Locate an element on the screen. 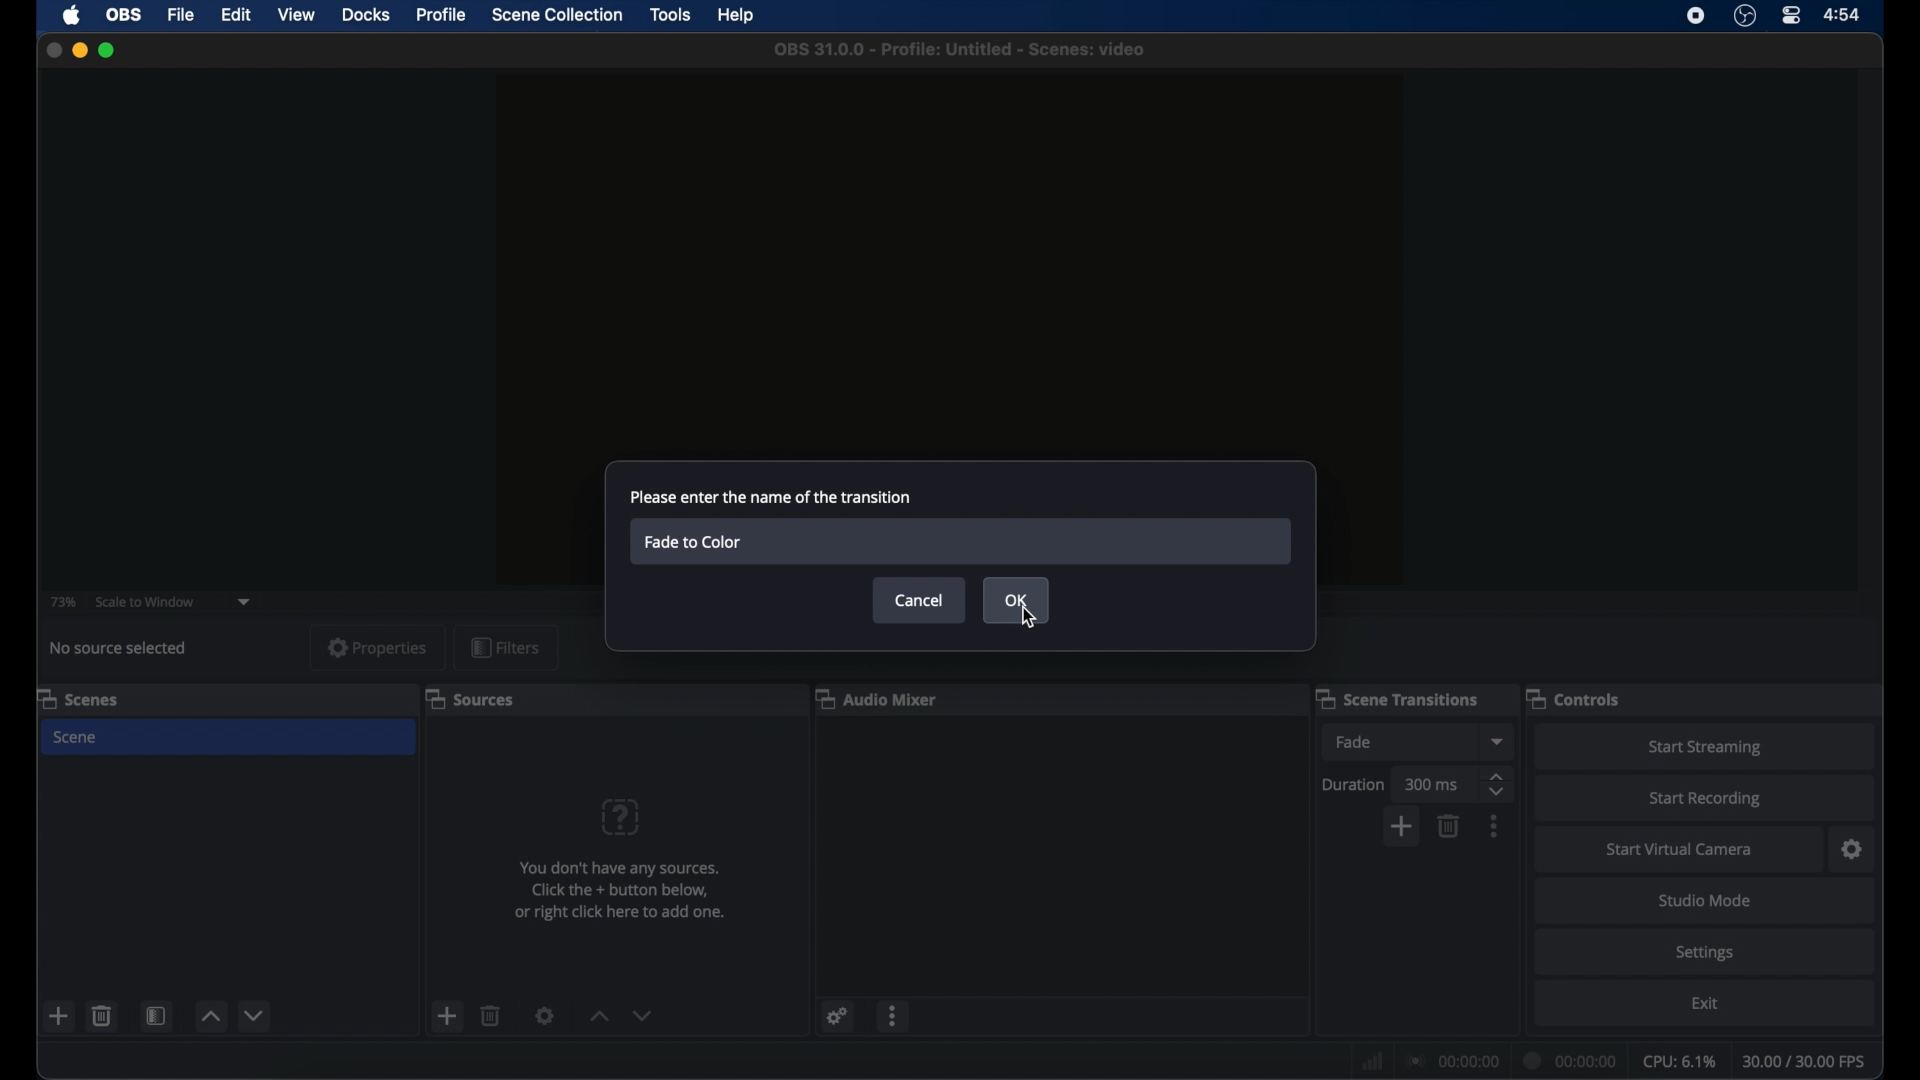  please enter the name of the transition is located at coordinates (773, 496).